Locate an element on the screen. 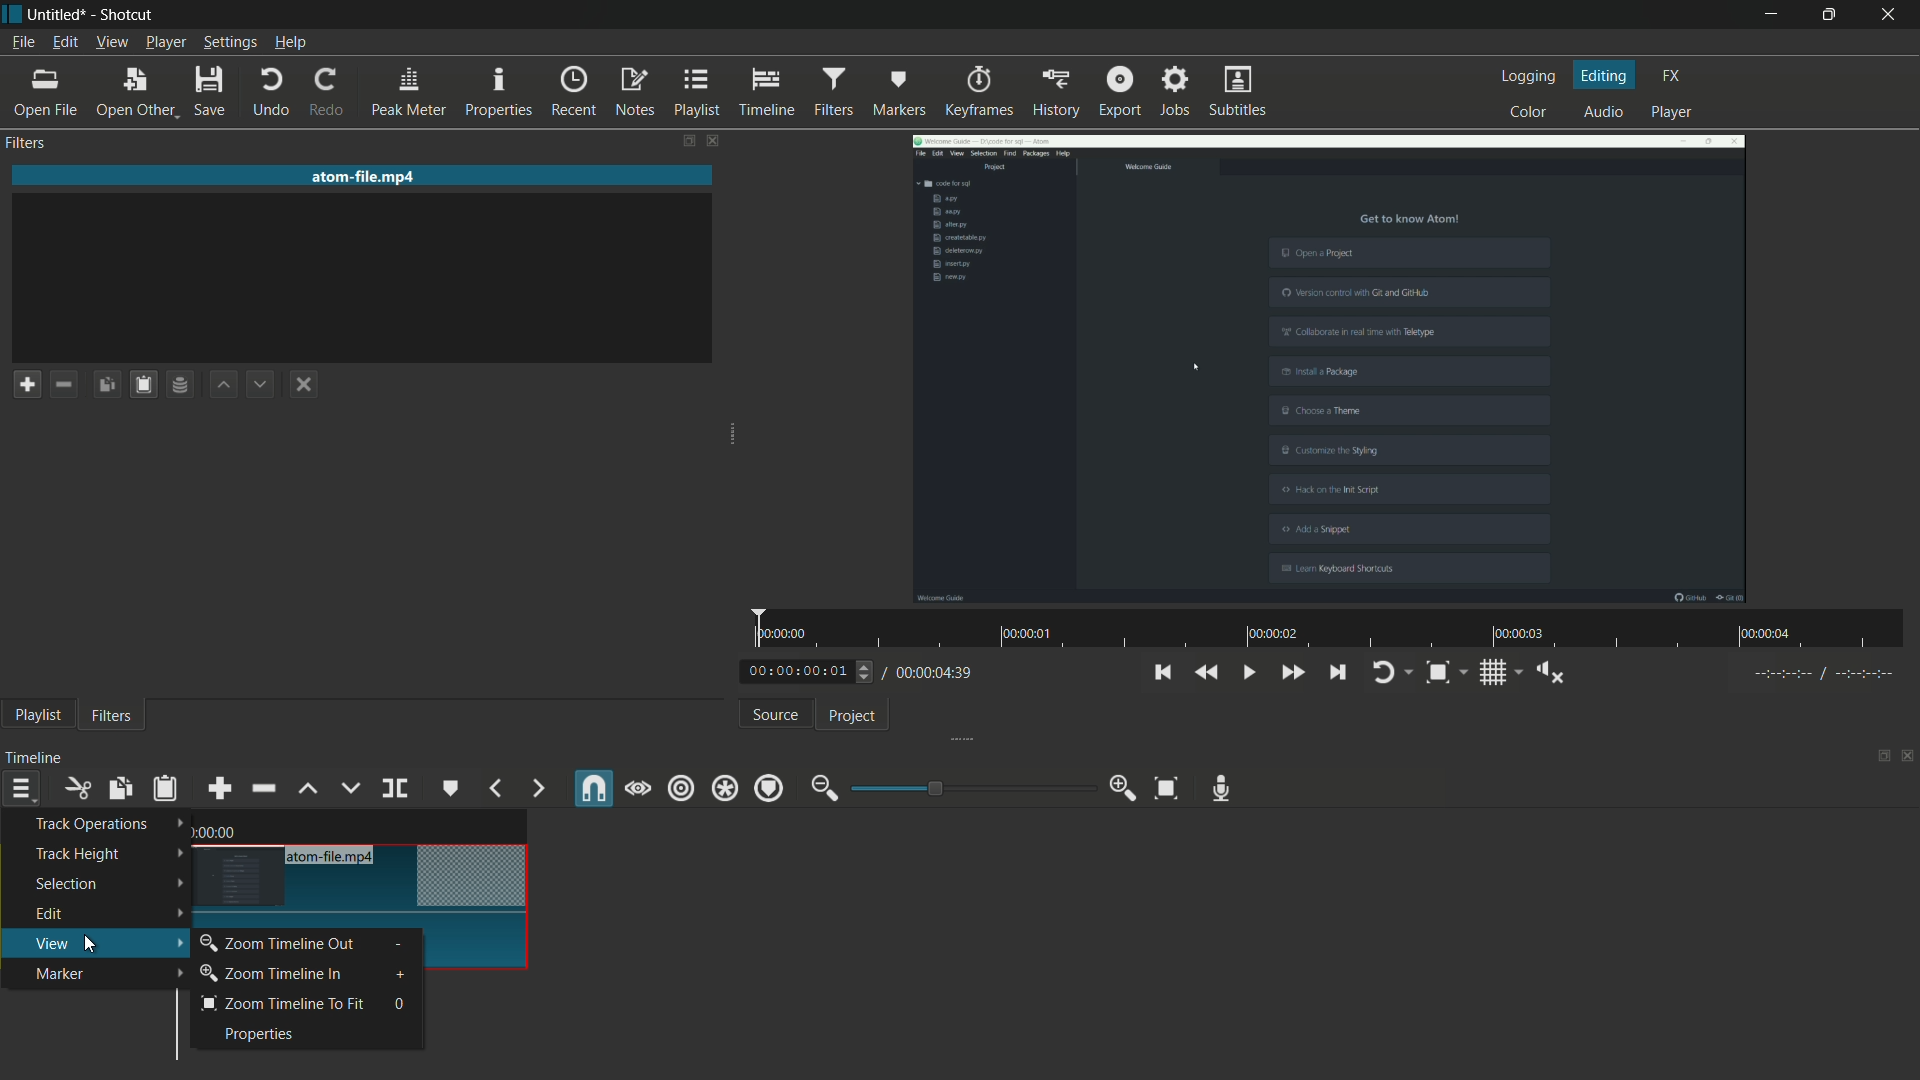  add a filter is located at coordinates (27, 384).